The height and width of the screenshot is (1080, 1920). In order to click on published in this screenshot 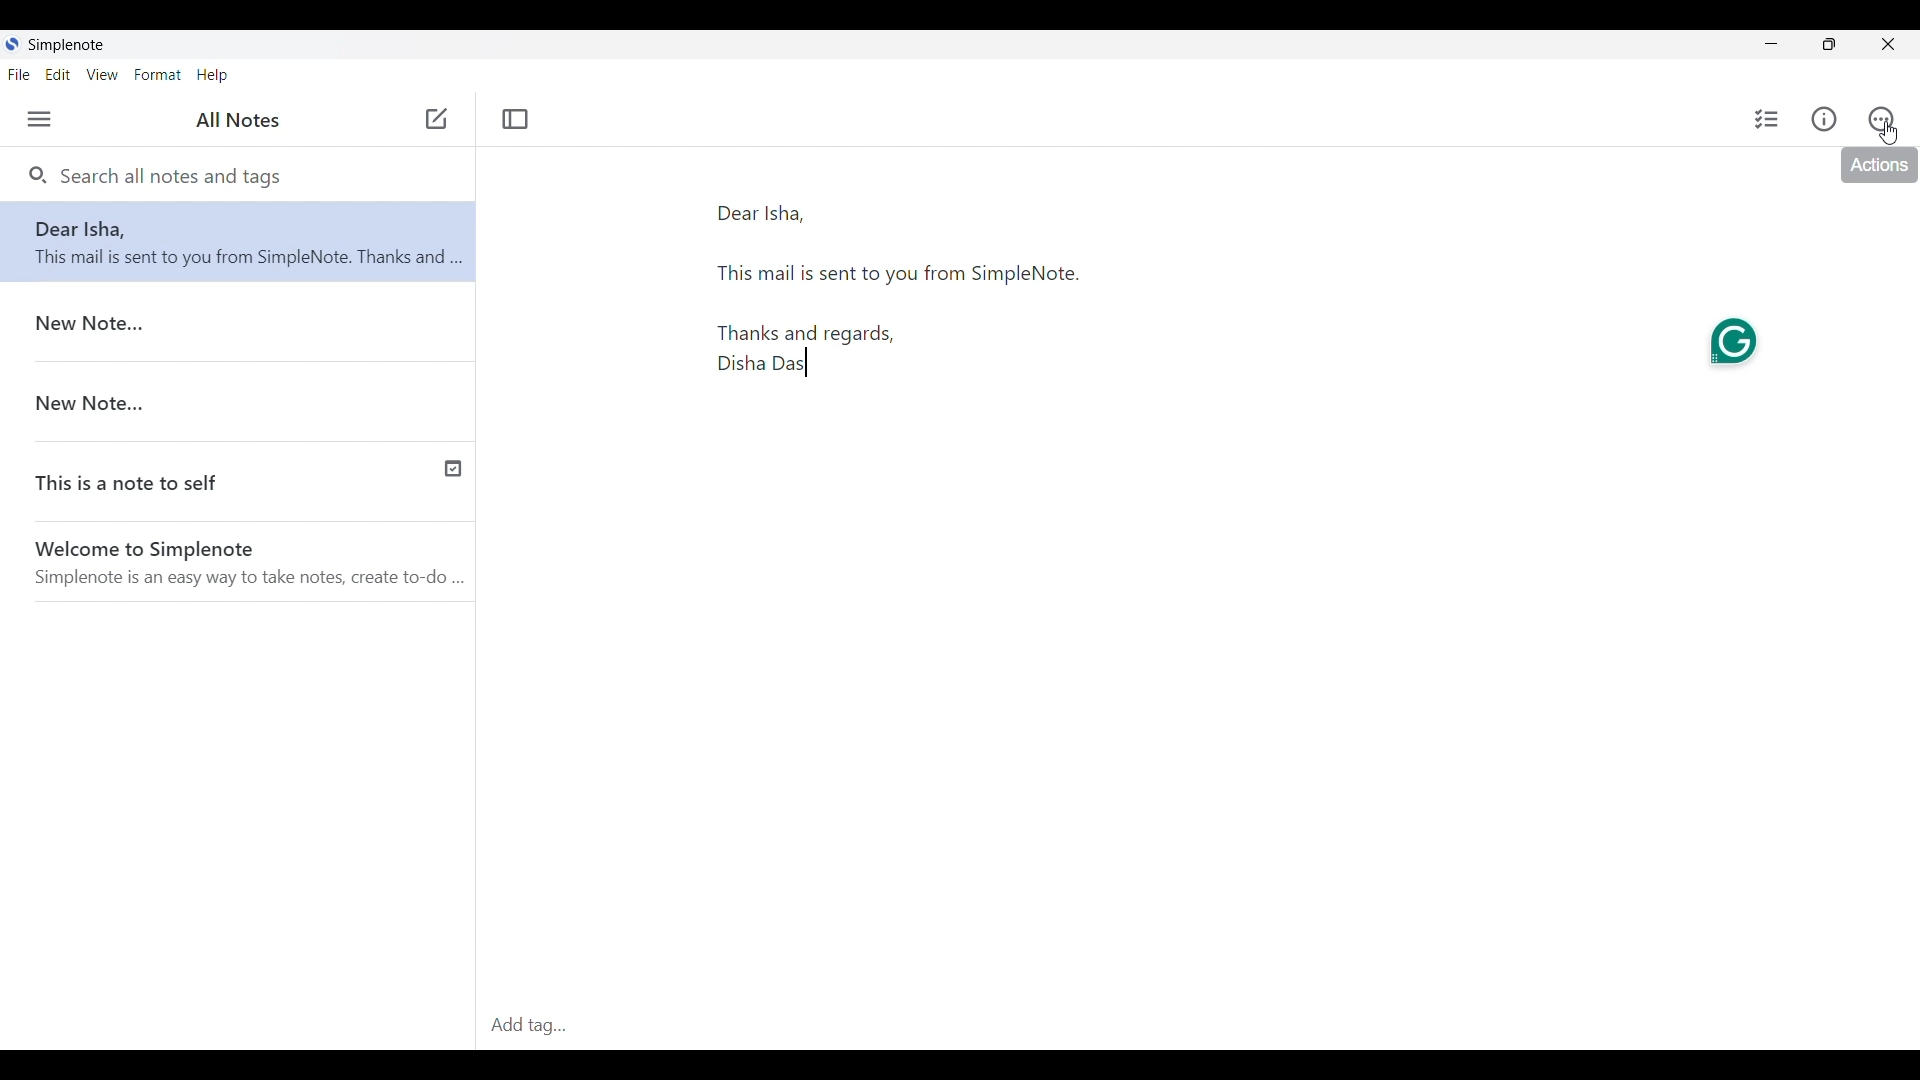, I will do `click(450, 468)`.